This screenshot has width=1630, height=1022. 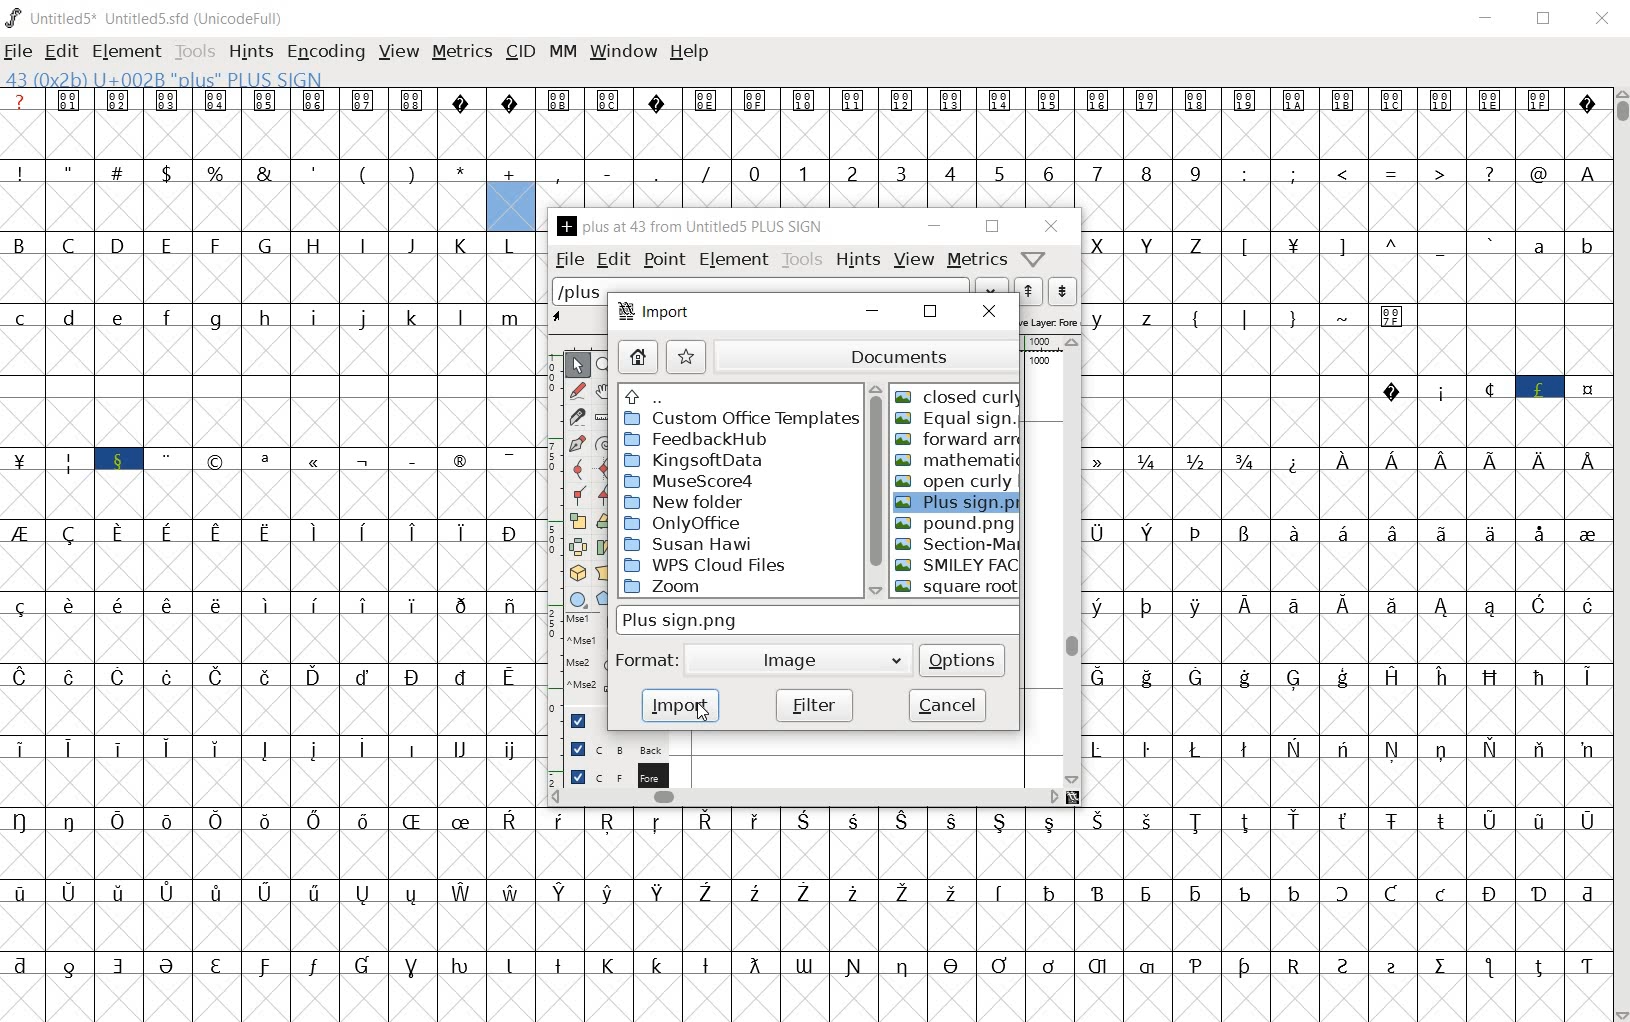 I want to click on Slot, so click(x=1511, y=338).